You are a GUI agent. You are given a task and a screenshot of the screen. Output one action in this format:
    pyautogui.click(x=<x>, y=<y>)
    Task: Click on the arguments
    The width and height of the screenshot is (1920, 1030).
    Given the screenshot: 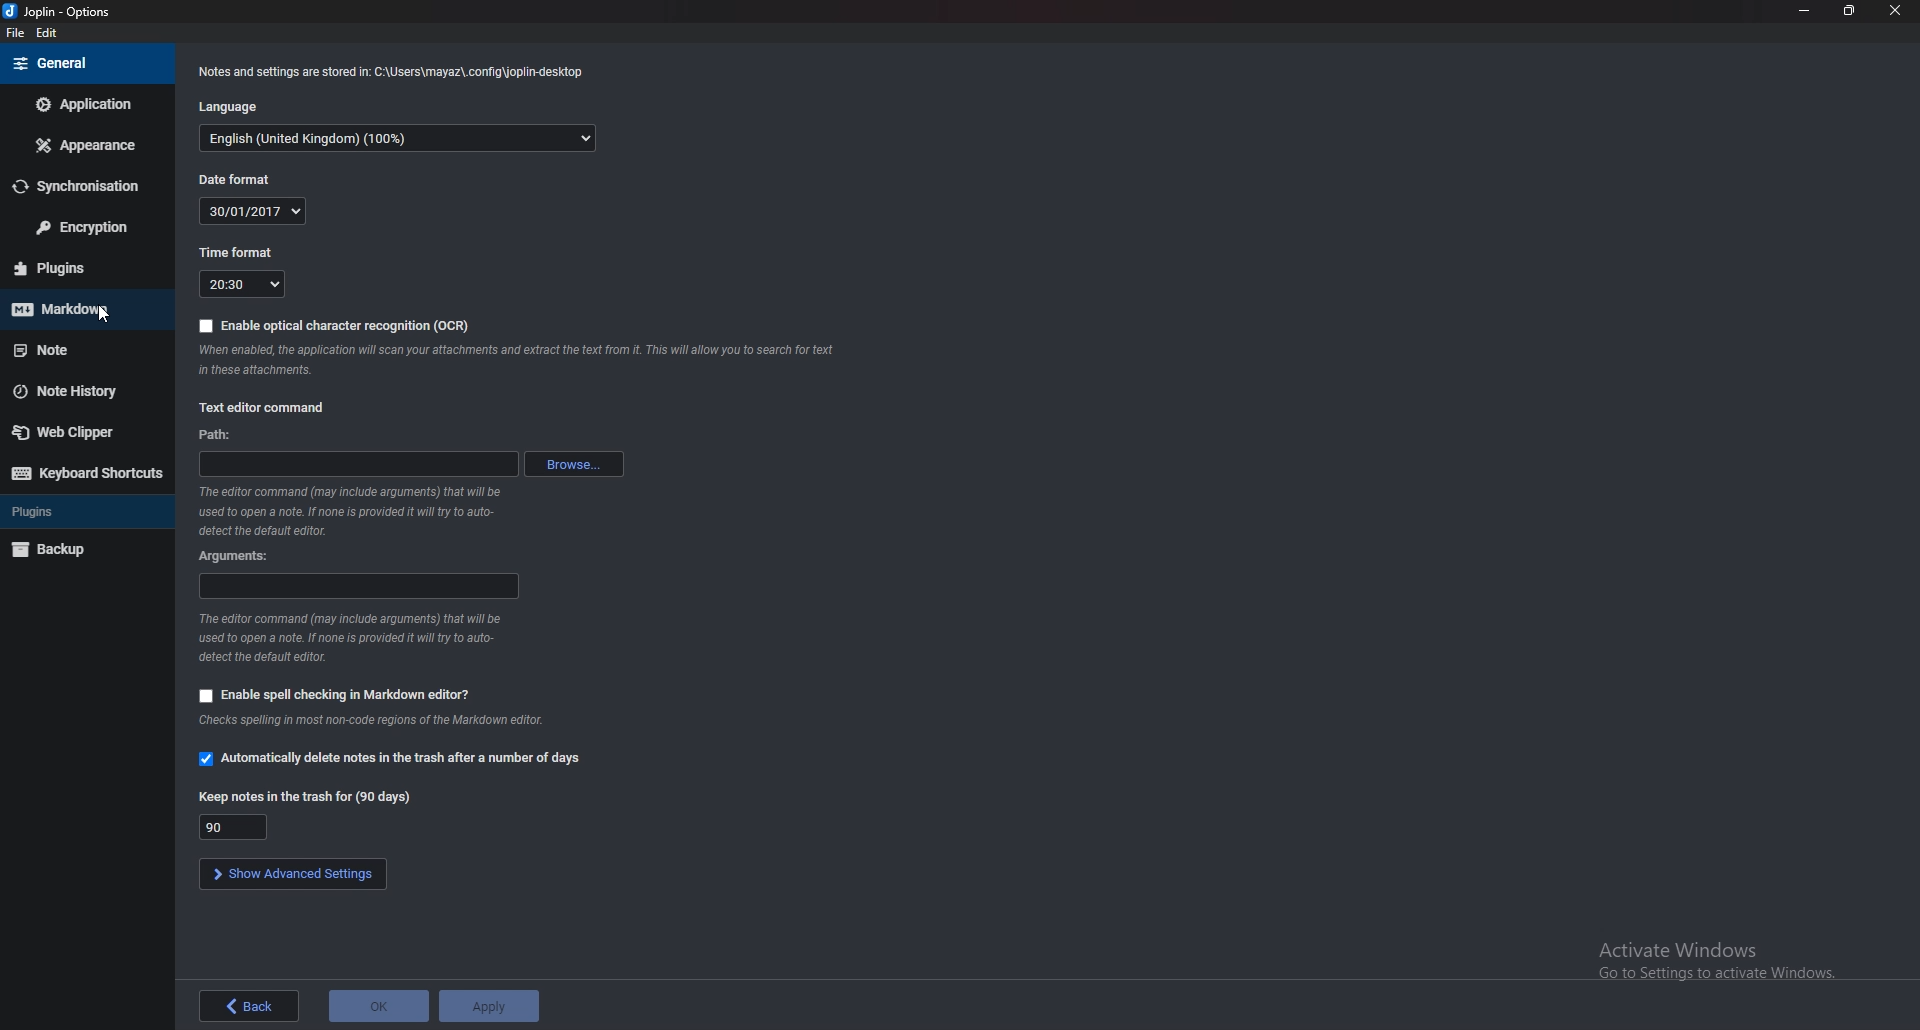 What is the action you would take?
    pyautogui.click(x=236, y=556)
    